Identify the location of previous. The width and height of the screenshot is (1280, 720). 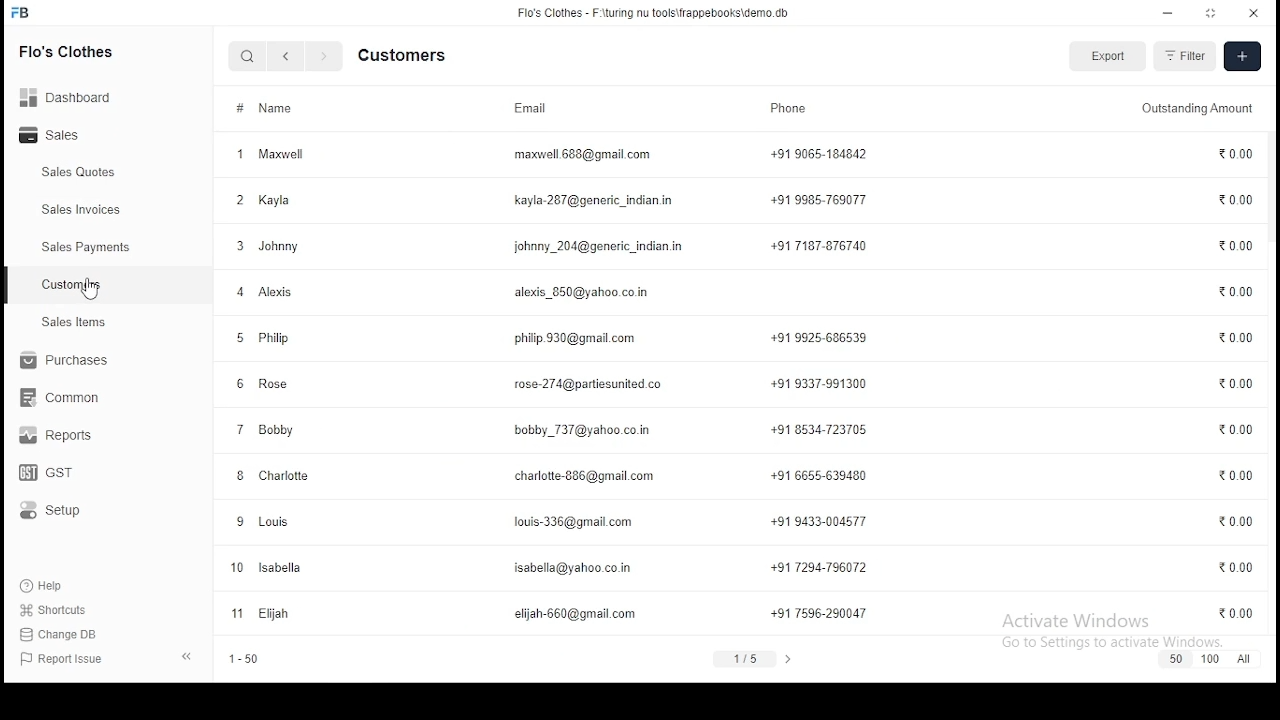
(283, 57).